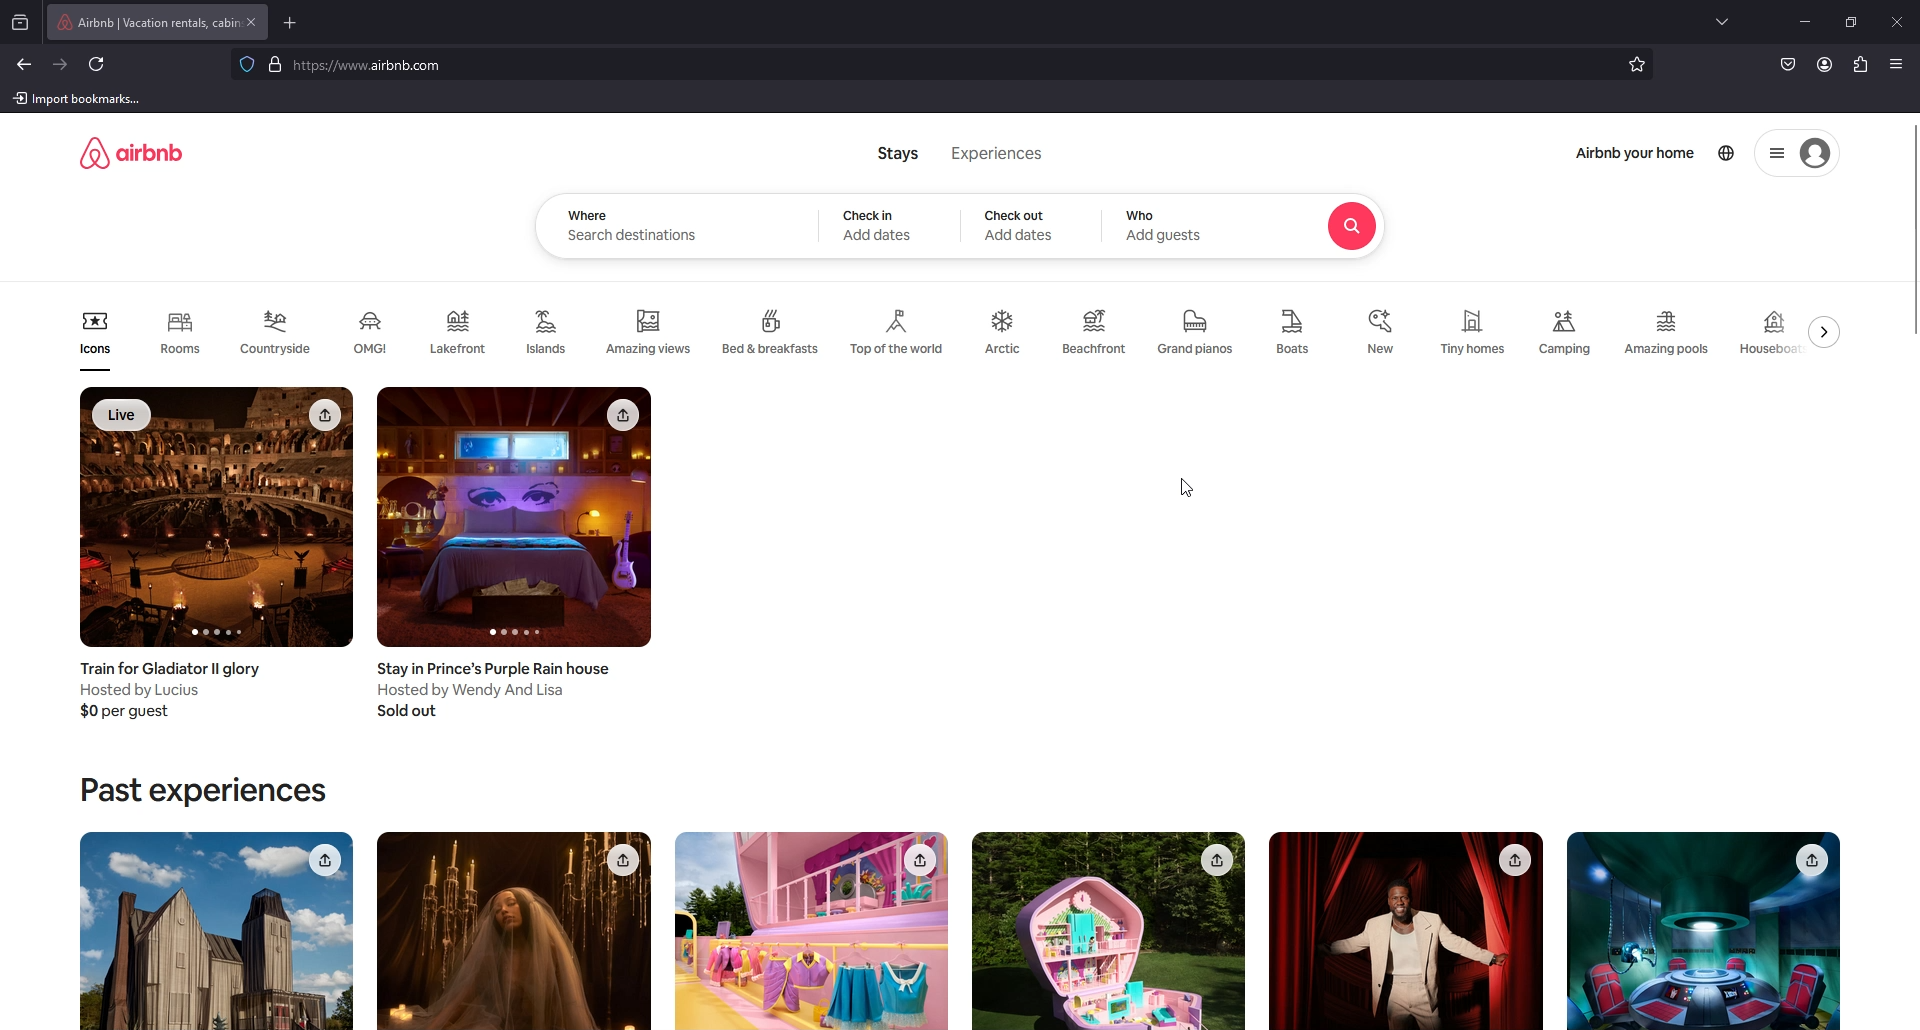 Image resolution: width=1920 pixels, height=1030 pixels. I want to click on list all tabs, so click(1726, 20).